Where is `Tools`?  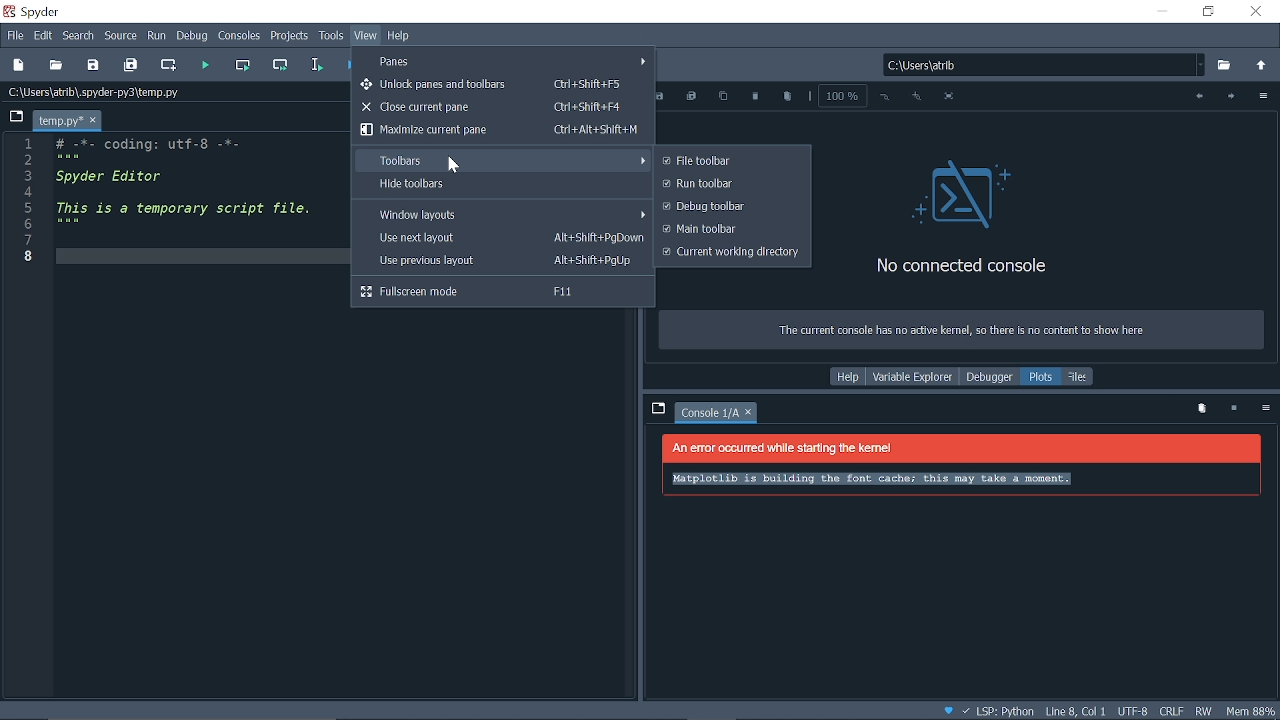 Tools is located at coordinates (332, 37).